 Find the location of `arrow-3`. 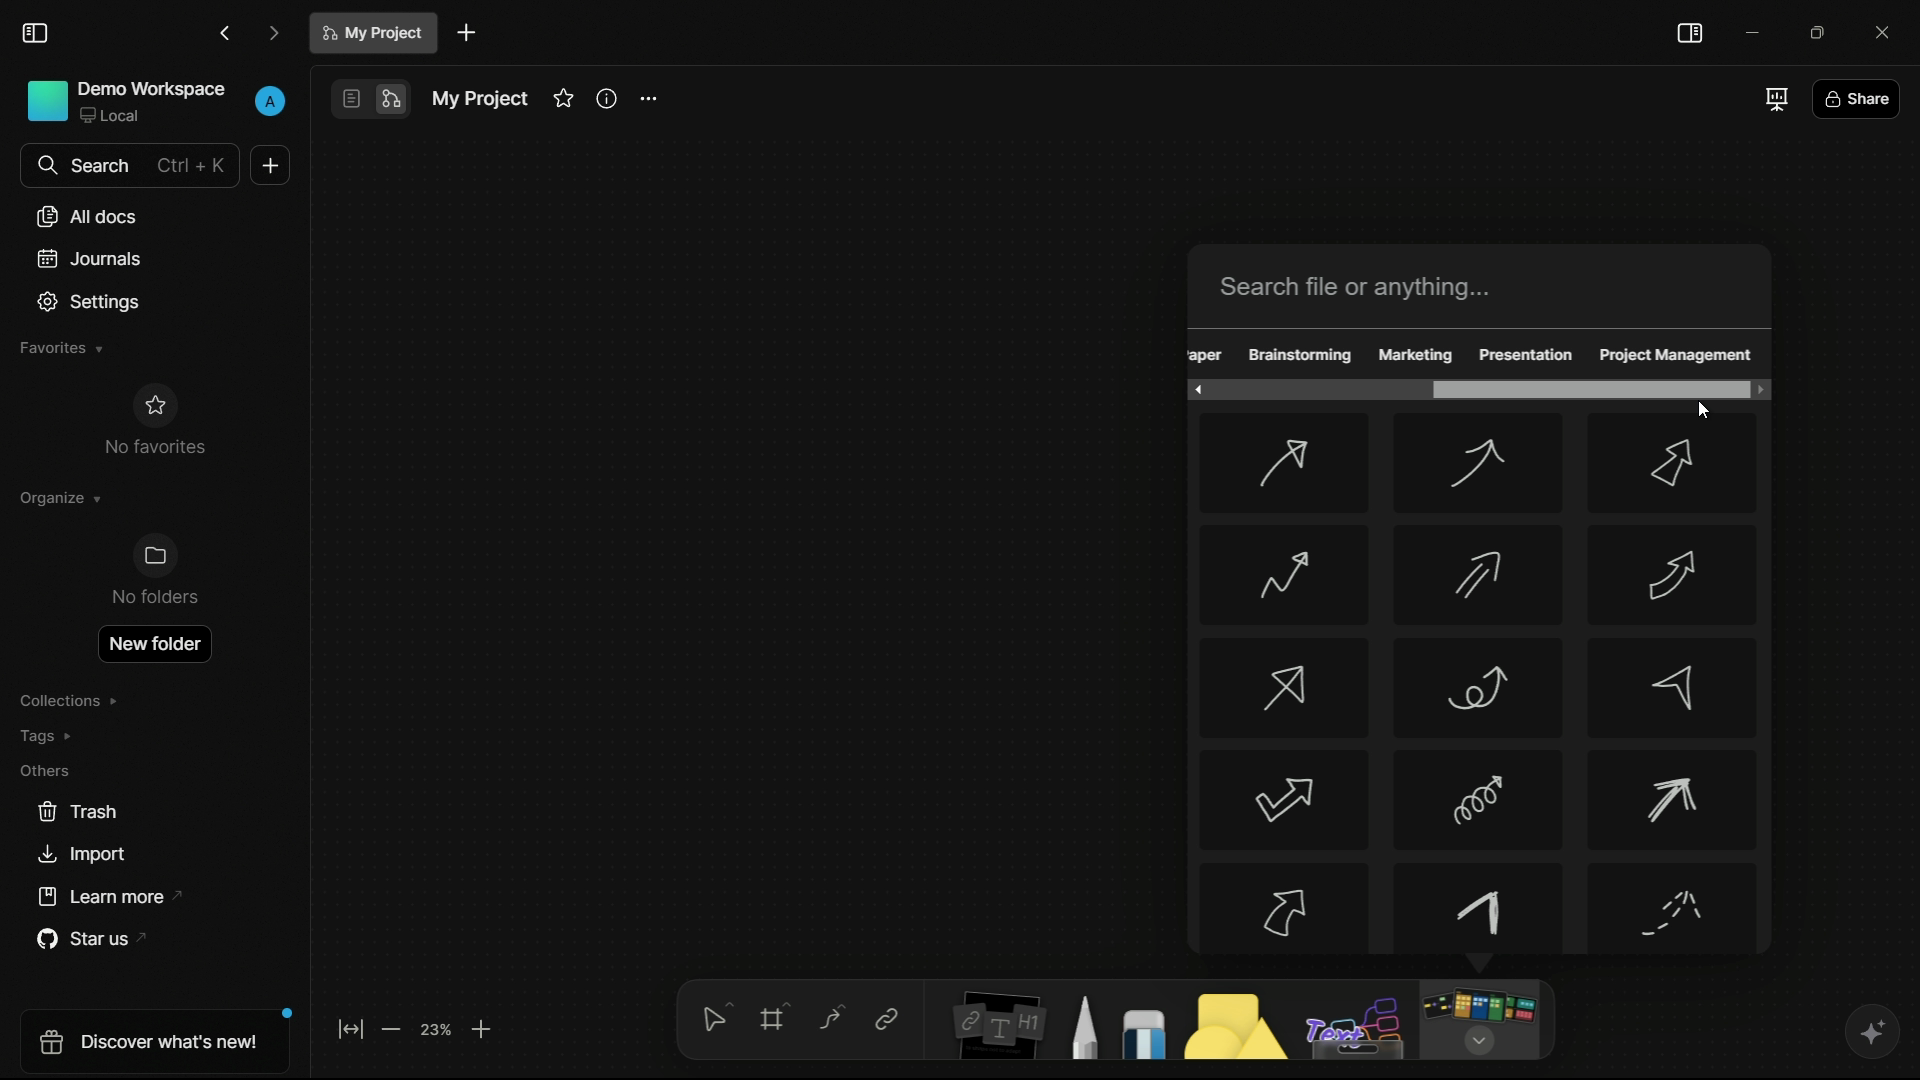

arrow-3 is located at coordinates (1676, 465).